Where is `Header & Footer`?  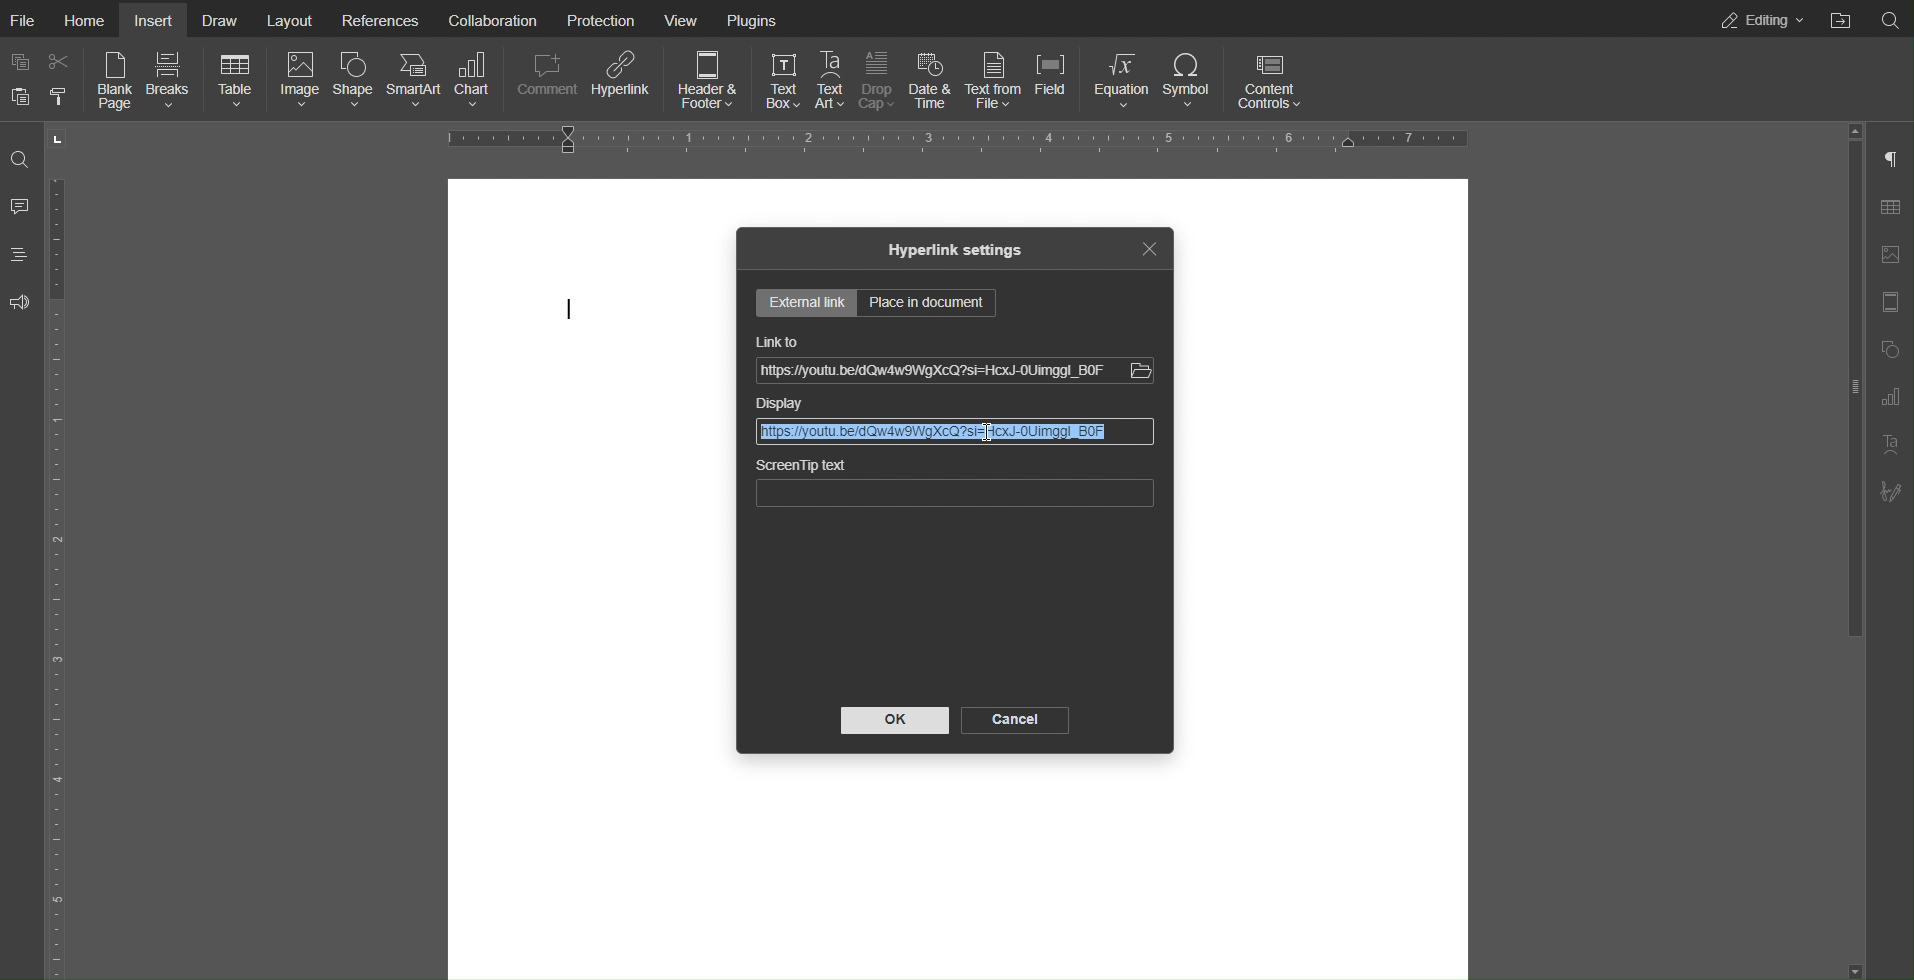
Header & Footer is located at coordinates (706, 79).